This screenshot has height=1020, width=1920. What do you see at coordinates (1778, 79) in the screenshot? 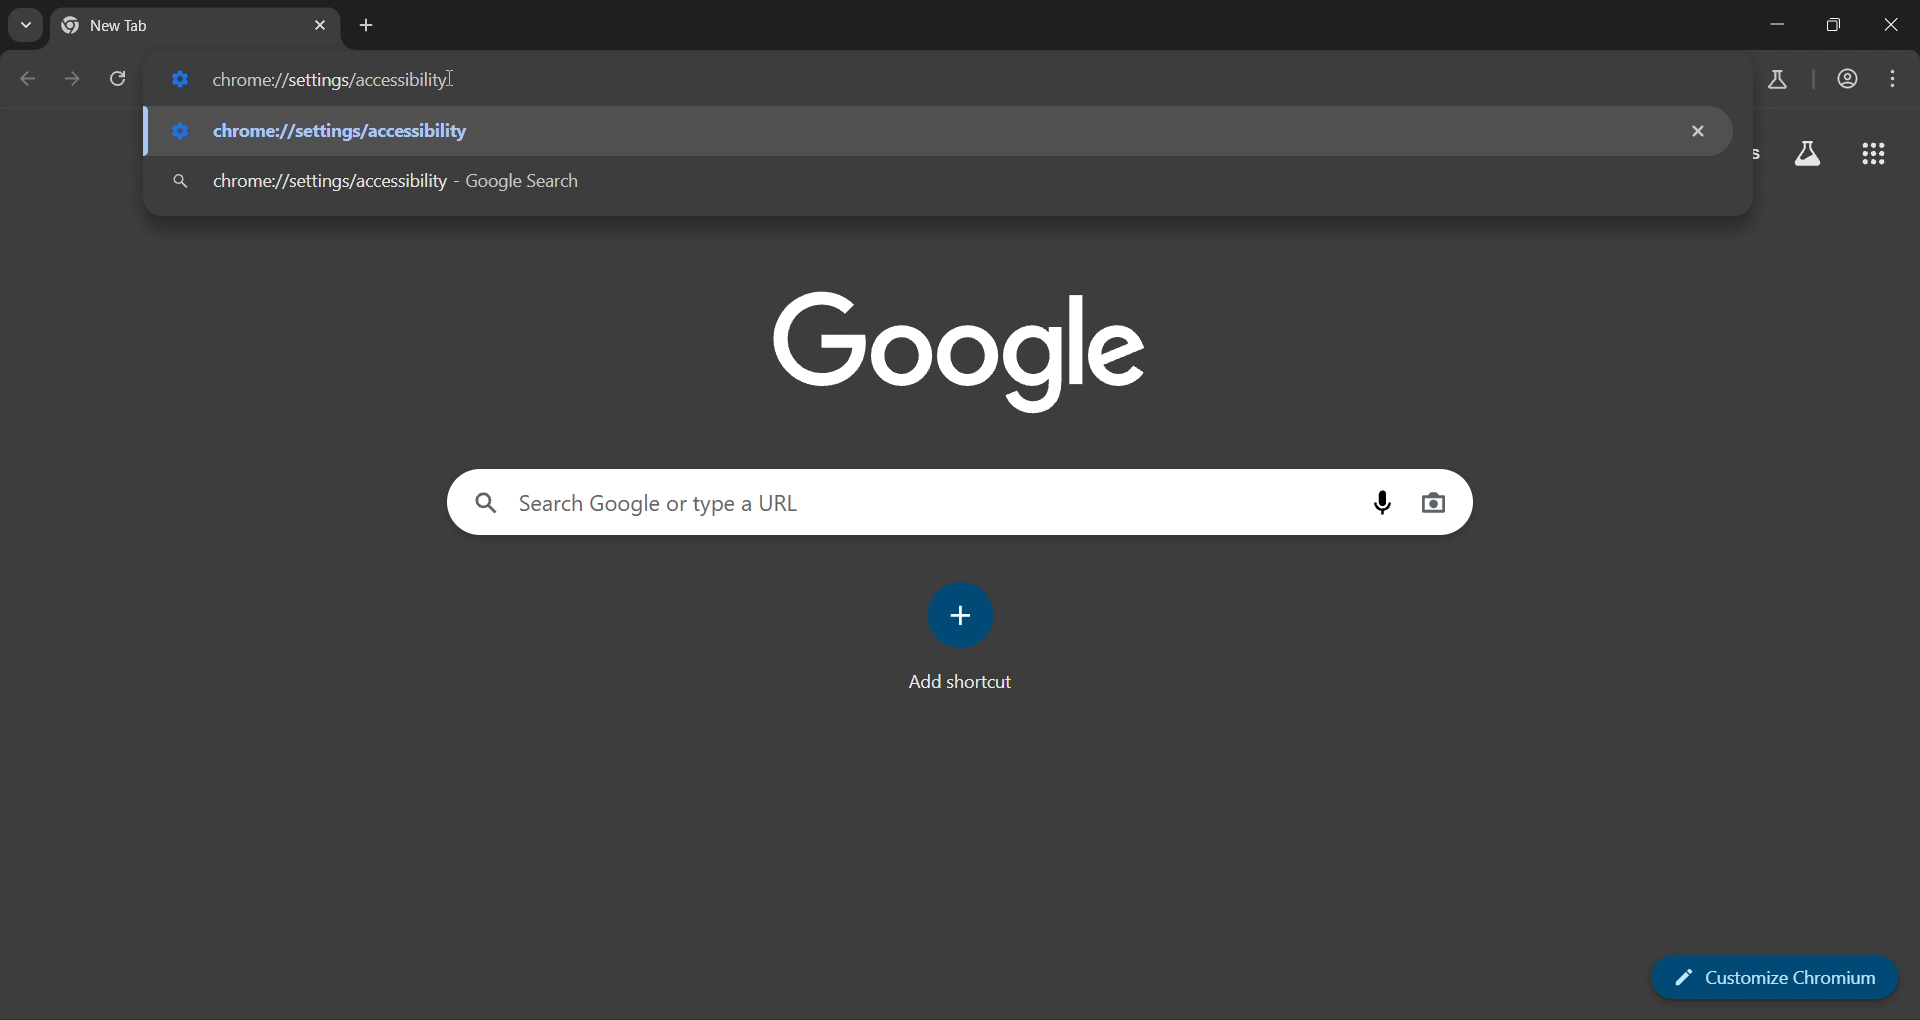
I see `earch labs` at bounding box center [1778, 79].